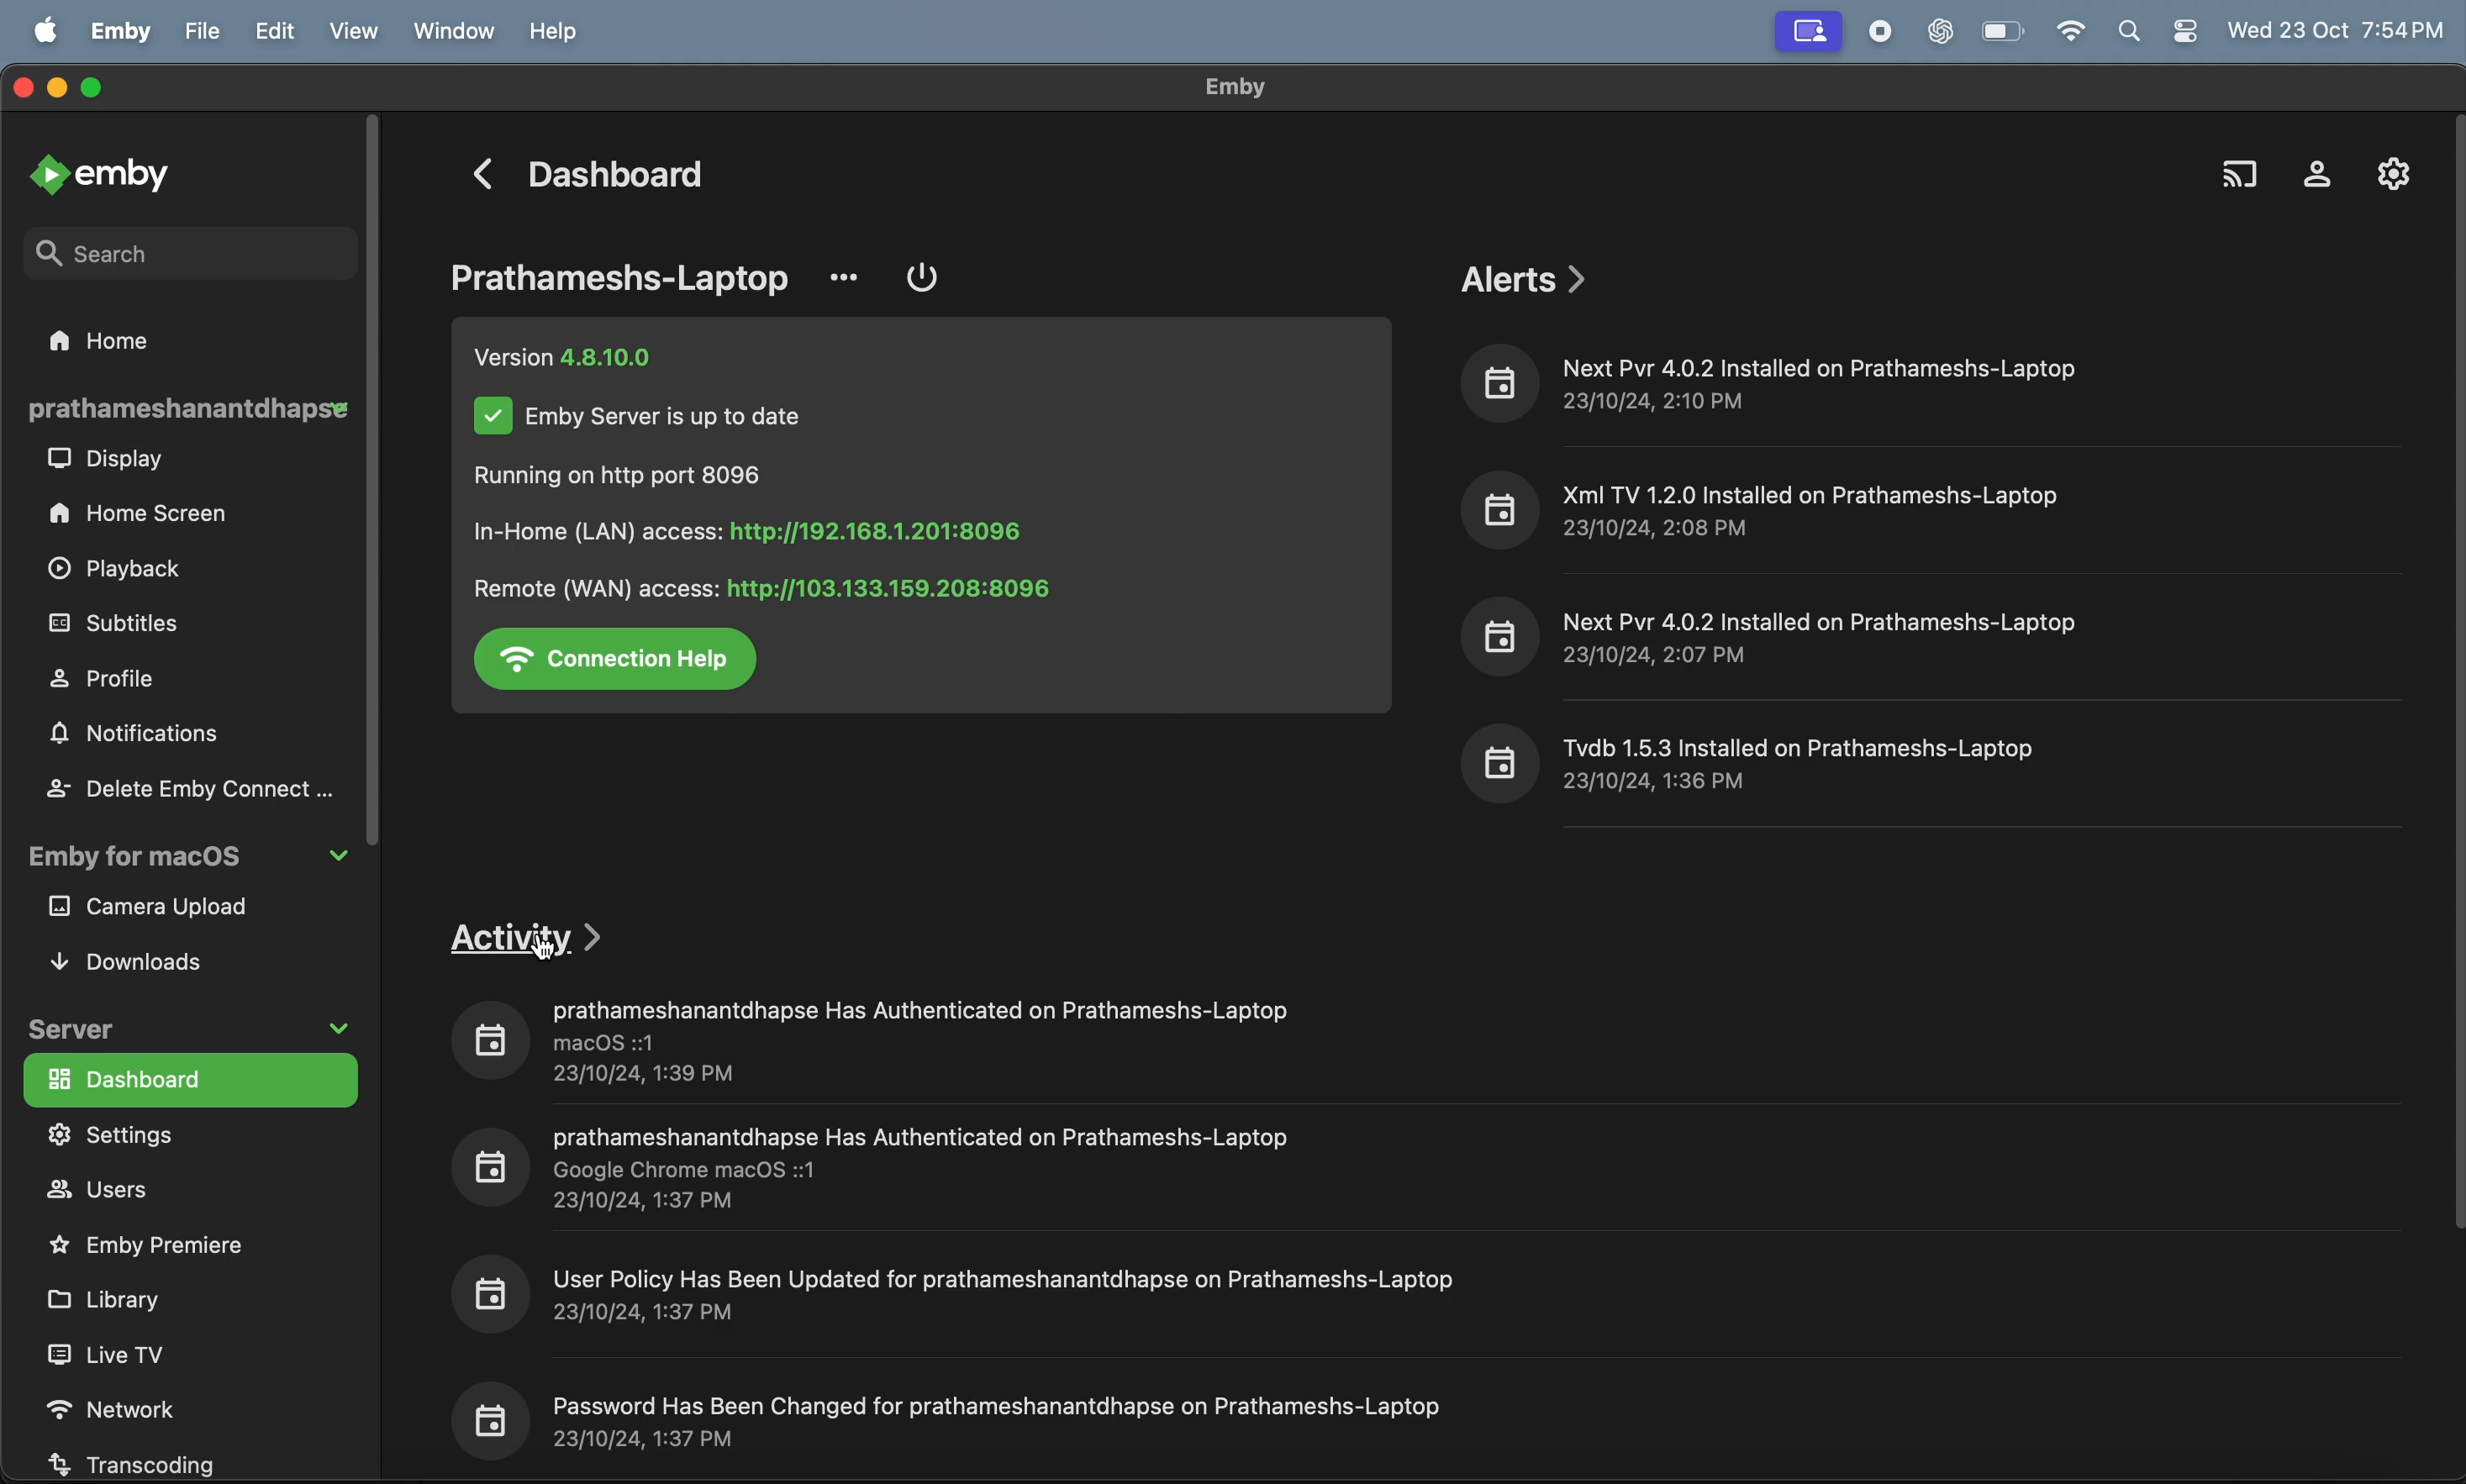 This screenshot has height=1484, width=2466. Describe the element at coordinates (132, 1298) in the screenshot. I see `library` at that location.